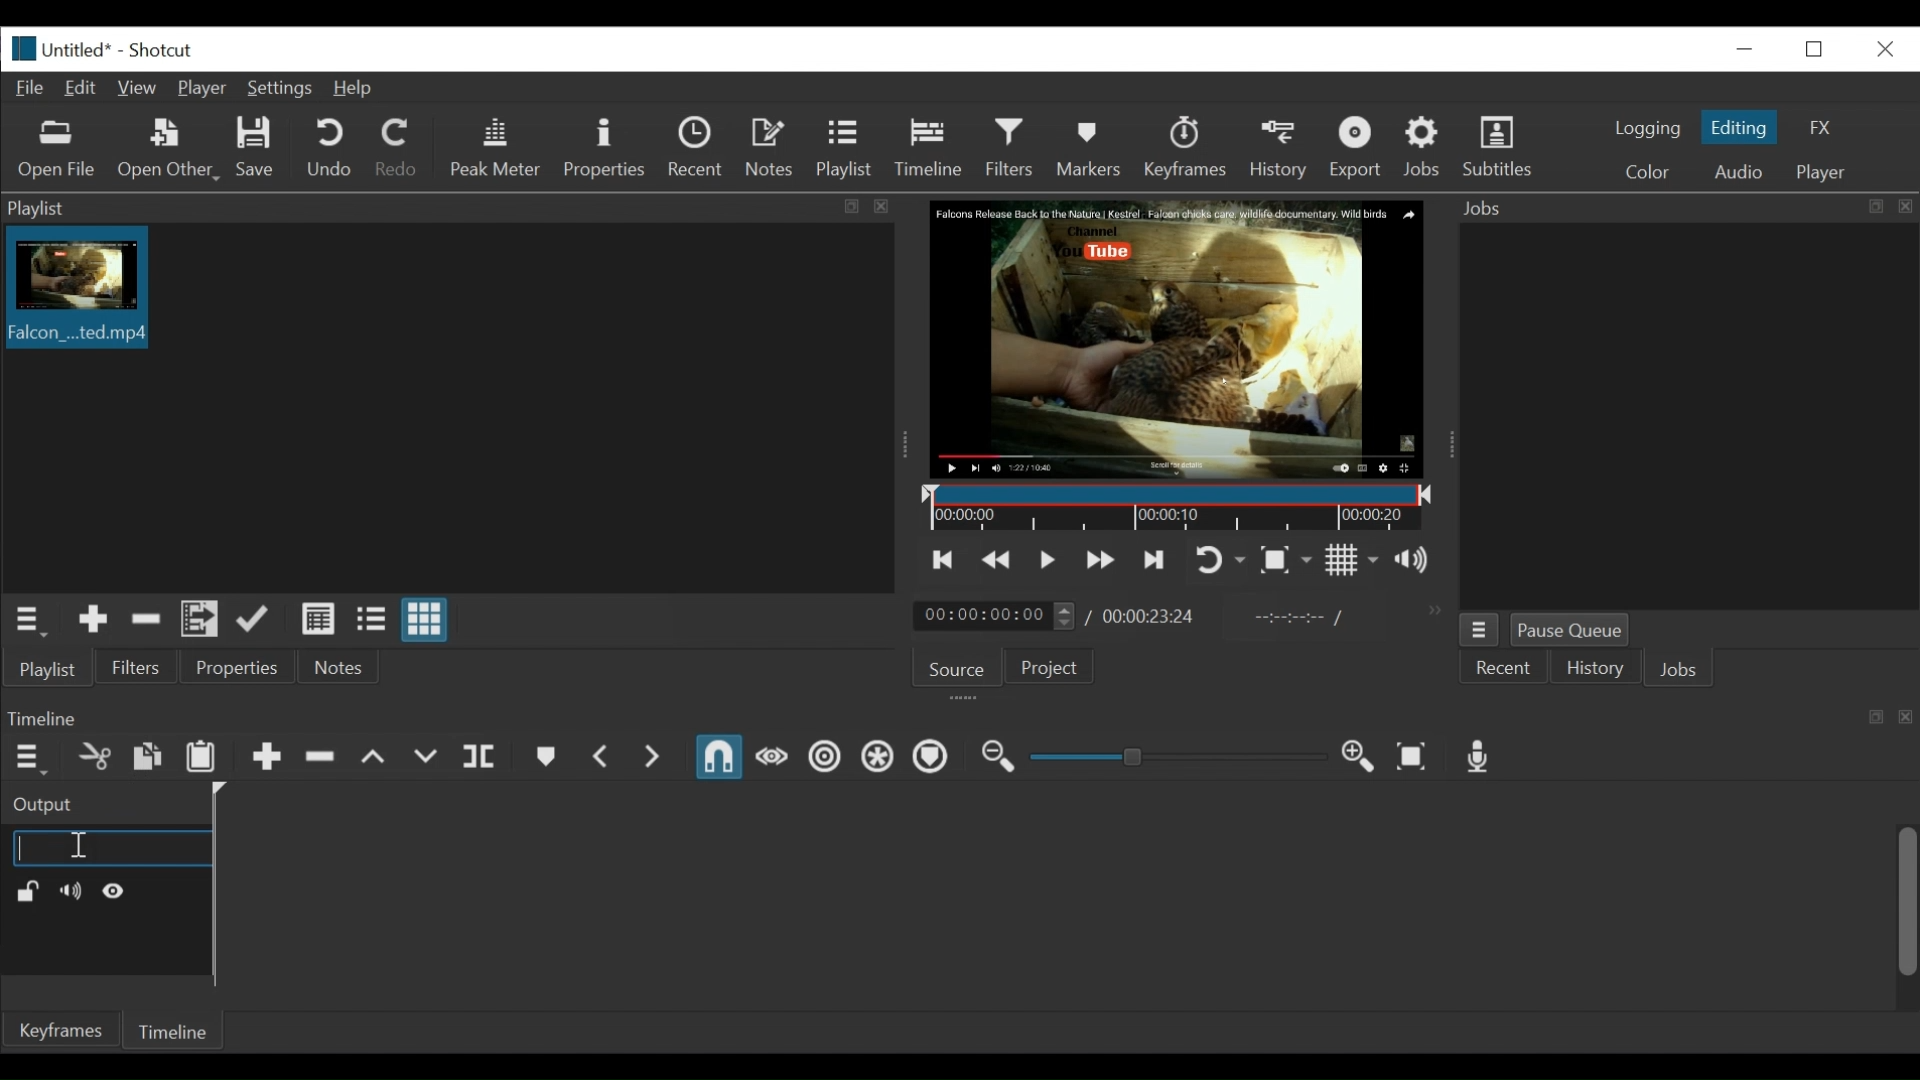  What do you see at coordinates (67, 891) in the screenshot?
I see `Mute ` at bounding box center [67, 891].